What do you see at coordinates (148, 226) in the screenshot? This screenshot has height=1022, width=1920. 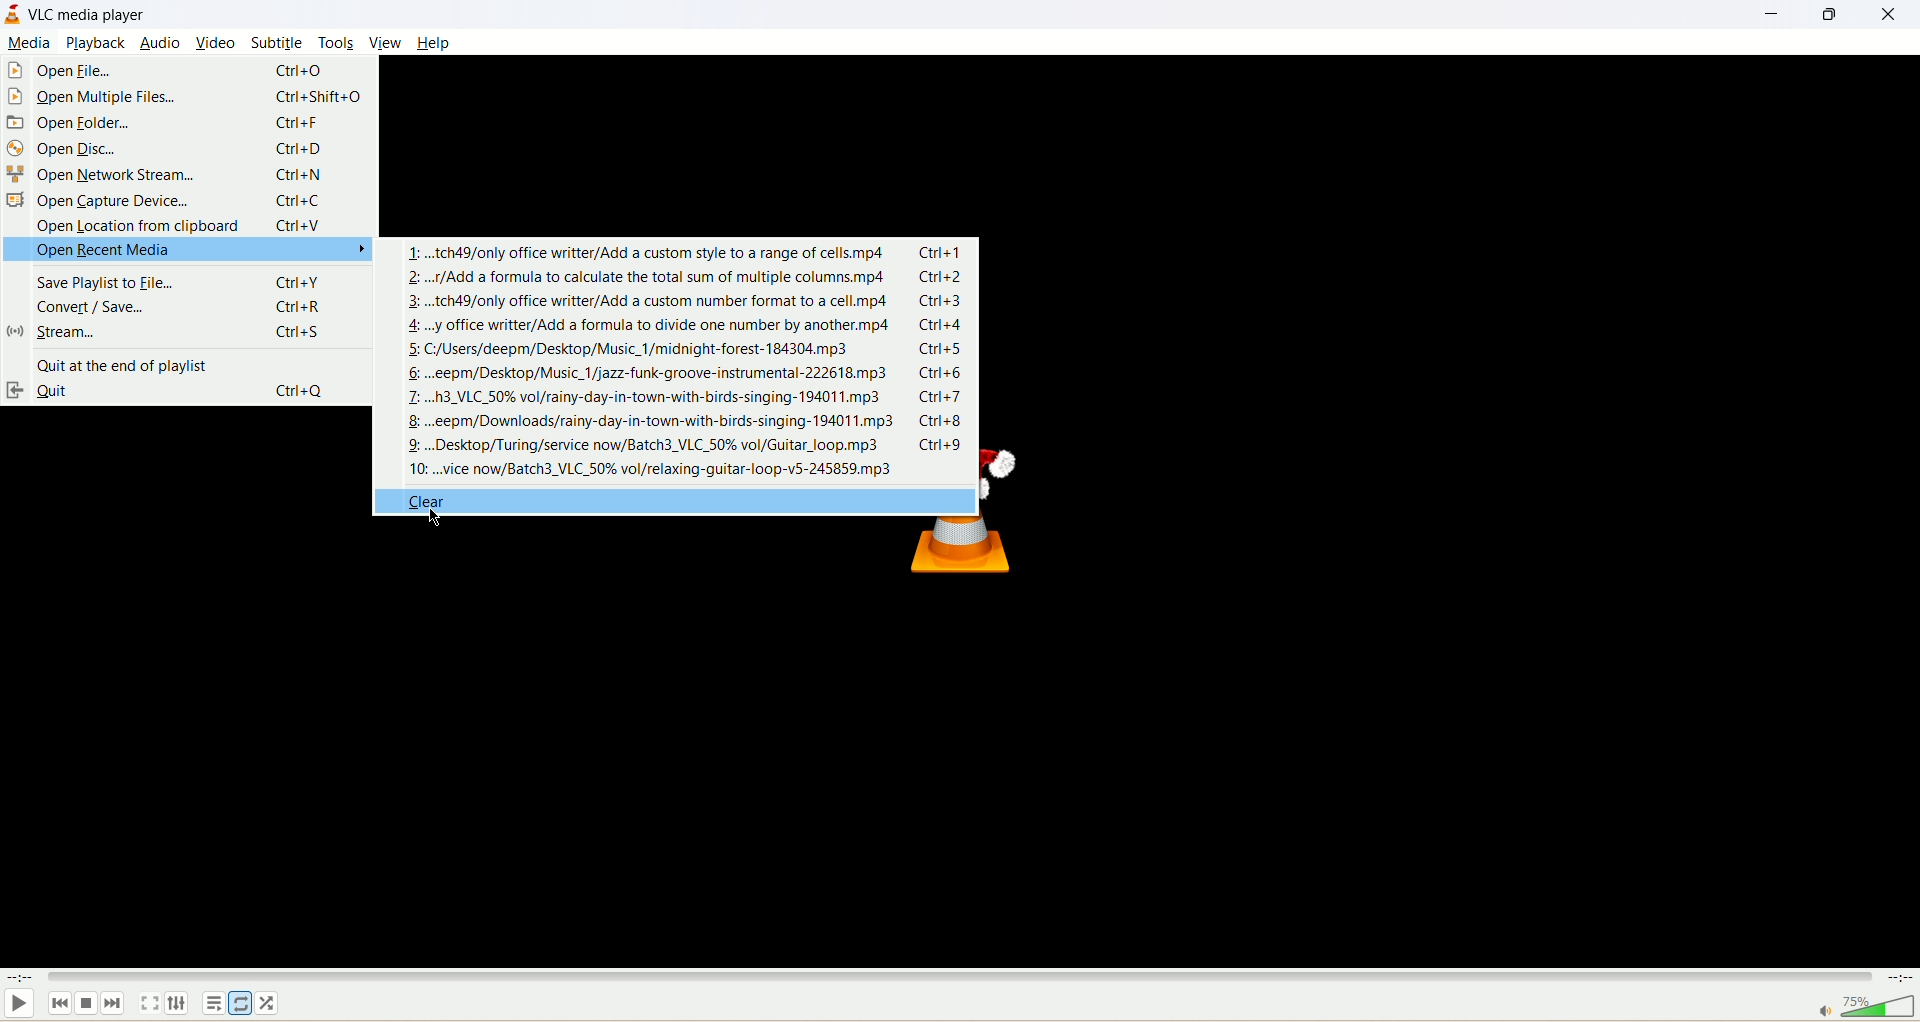 I see `open location from clipboard` at bounding box center [148, 226].